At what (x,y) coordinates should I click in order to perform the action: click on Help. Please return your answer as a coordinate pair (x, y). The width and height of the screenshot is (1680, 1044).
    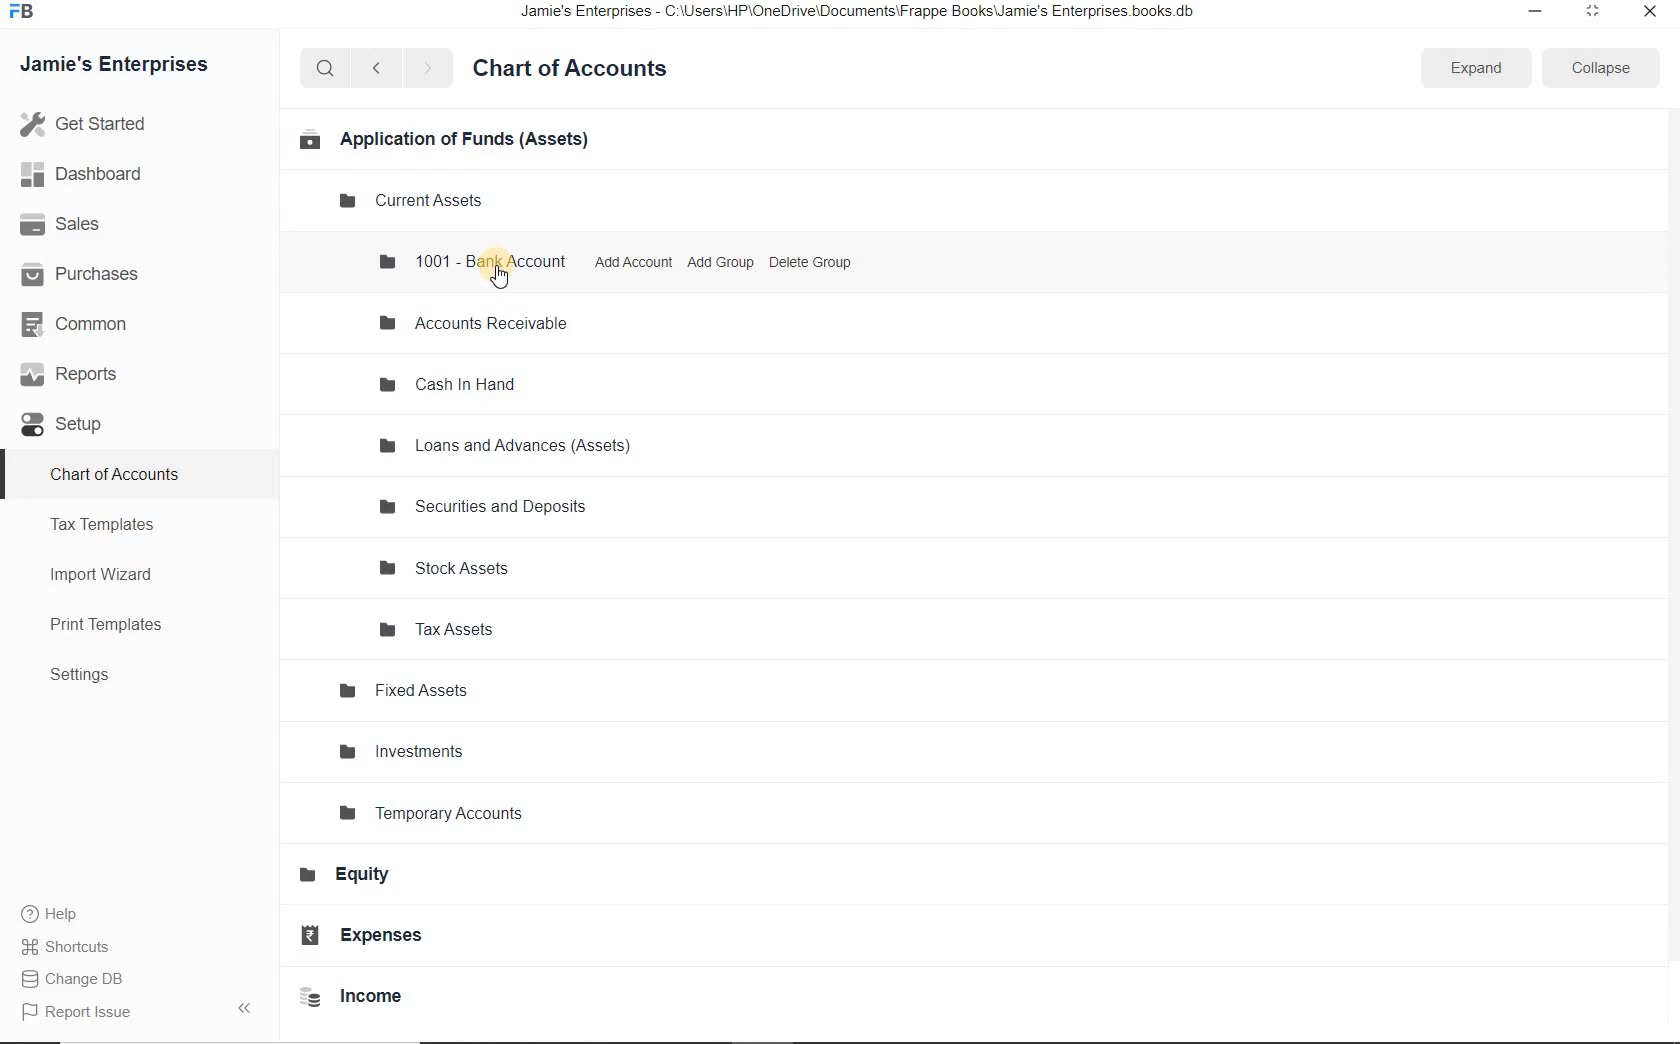
    Looking at the image, I should click on (60, 916).